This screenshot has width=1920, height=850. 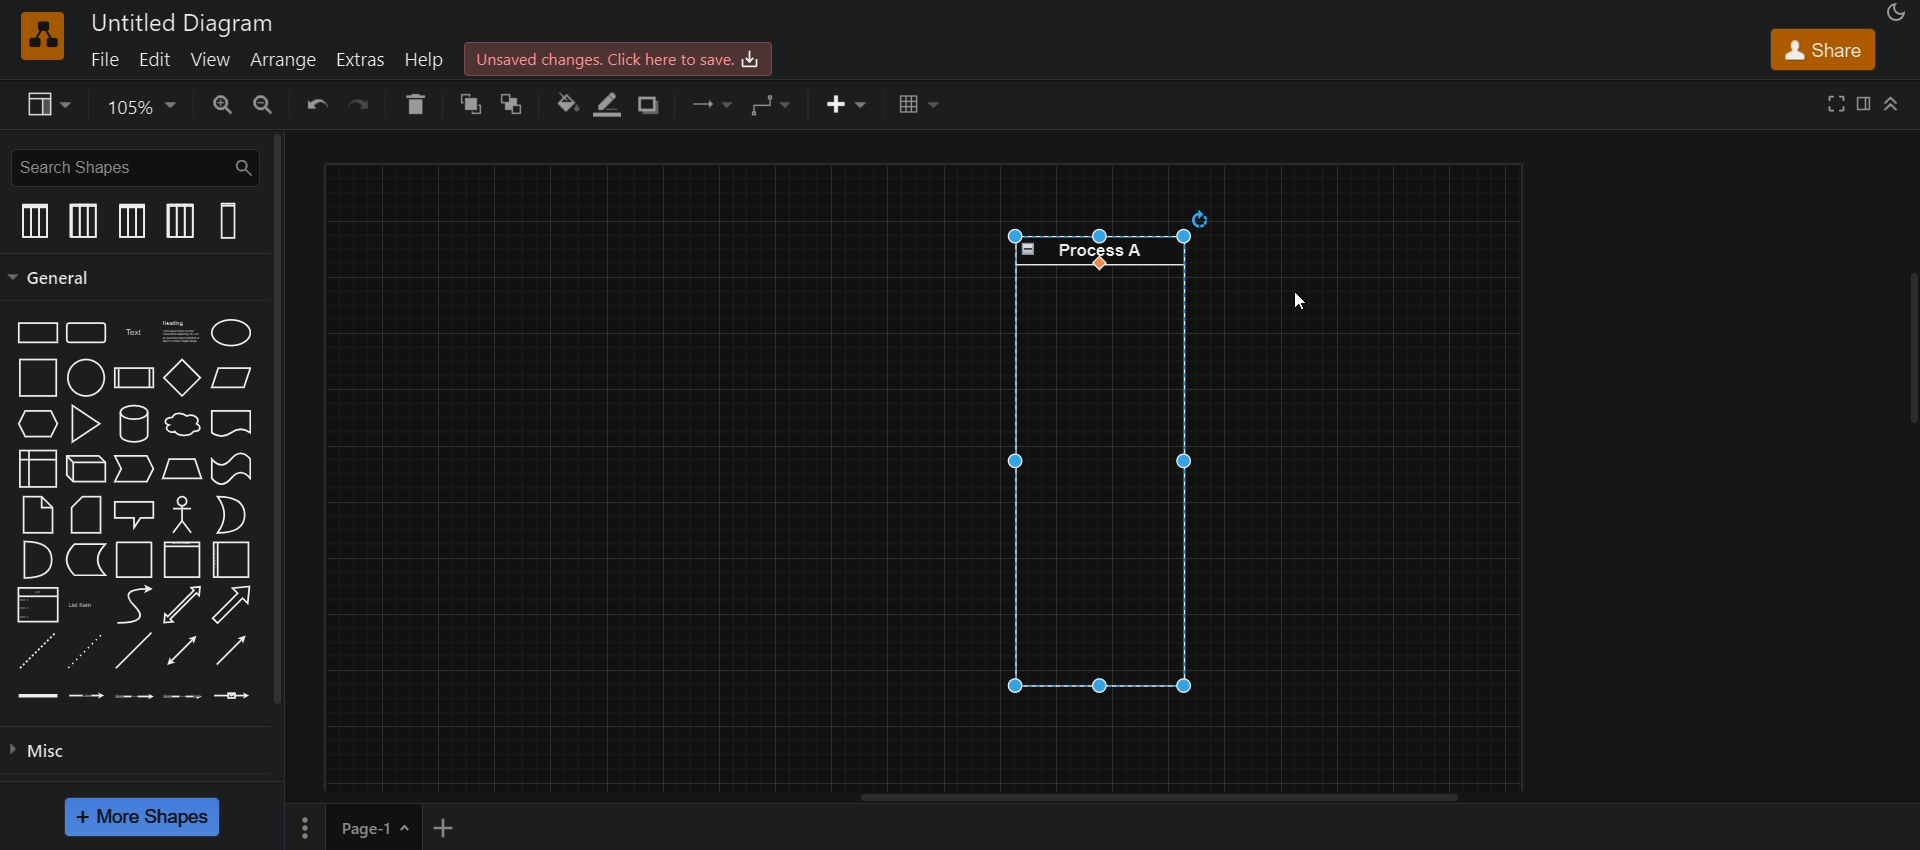 What do you see at coordinates (471, 103) in the screenshot?
I see `to front` at bounding box center [471, 103].